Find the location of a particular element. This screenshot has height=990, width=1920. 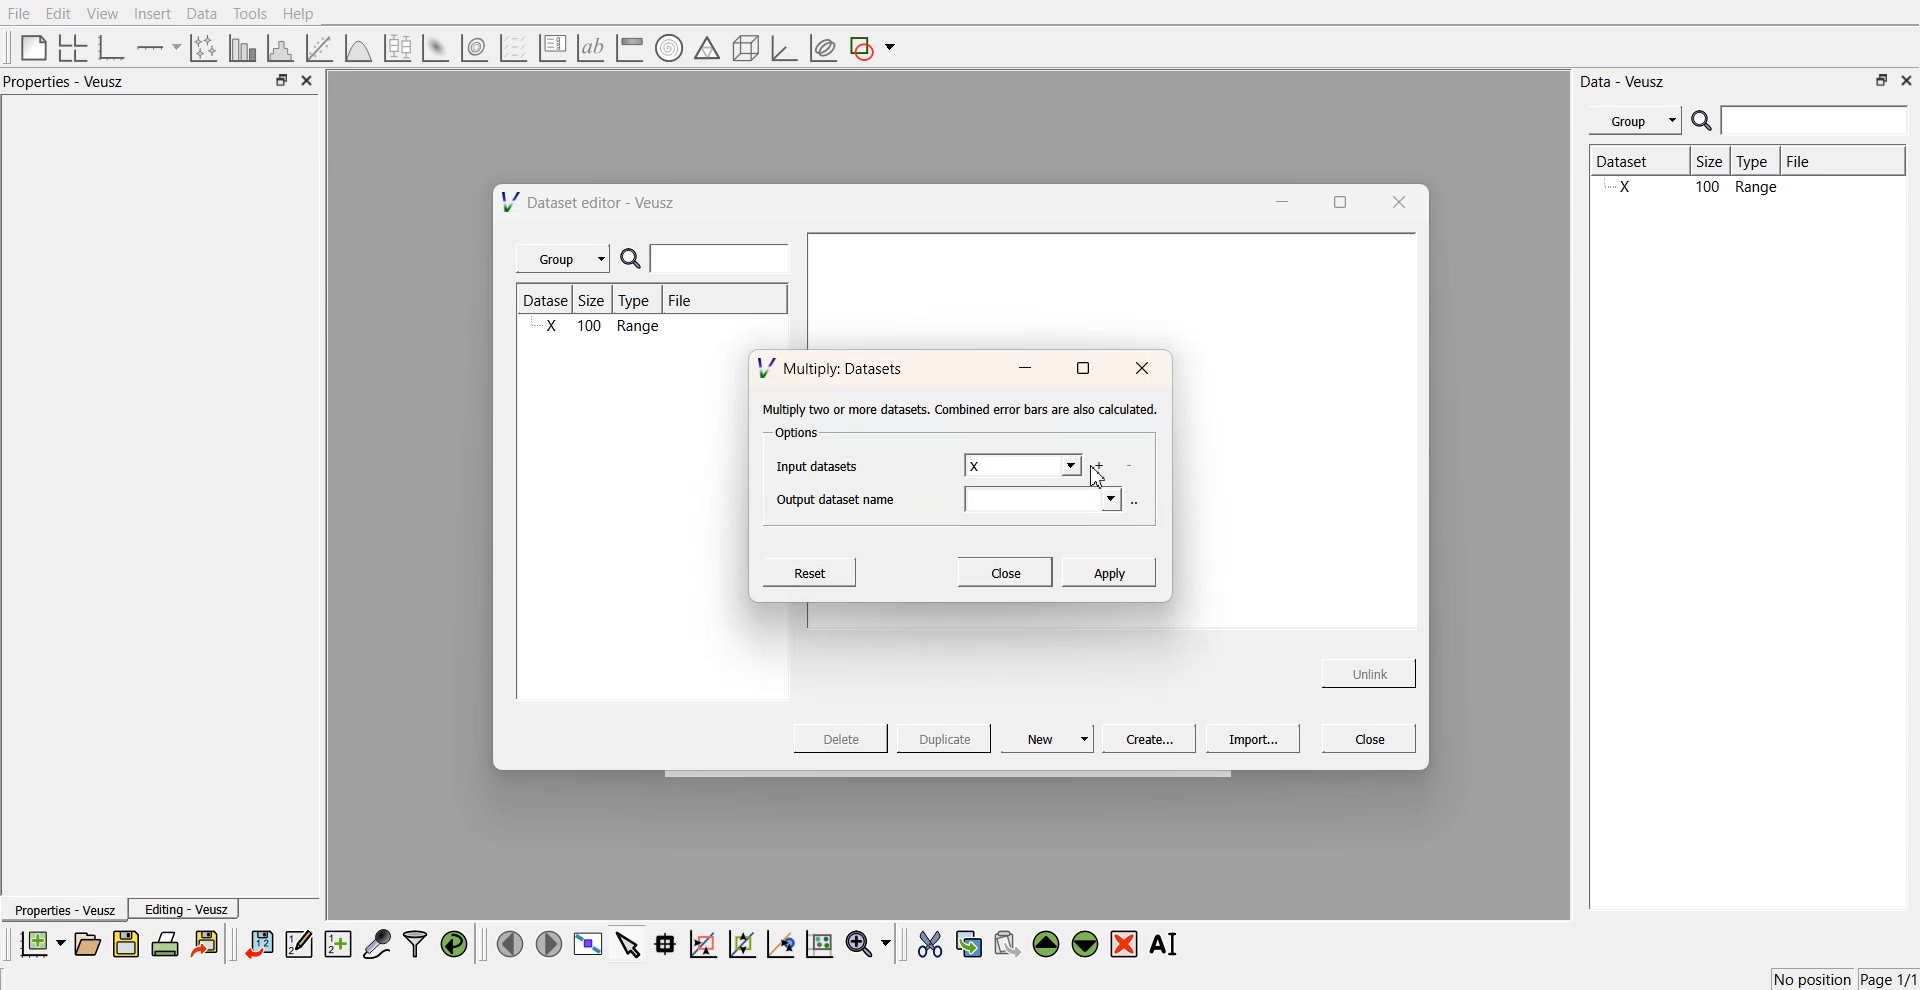

histogram is located at coordinates (284, 47).